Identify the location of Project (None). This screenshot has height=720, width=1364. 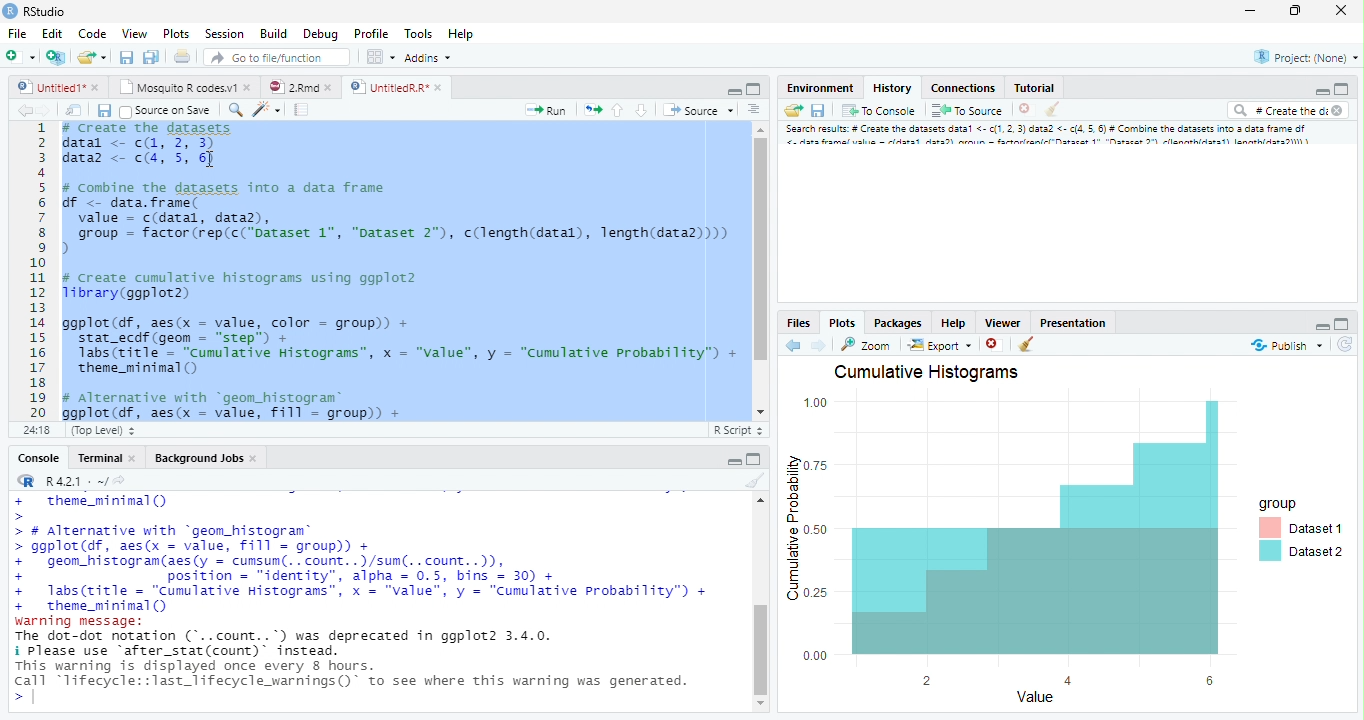
(1308, 57).